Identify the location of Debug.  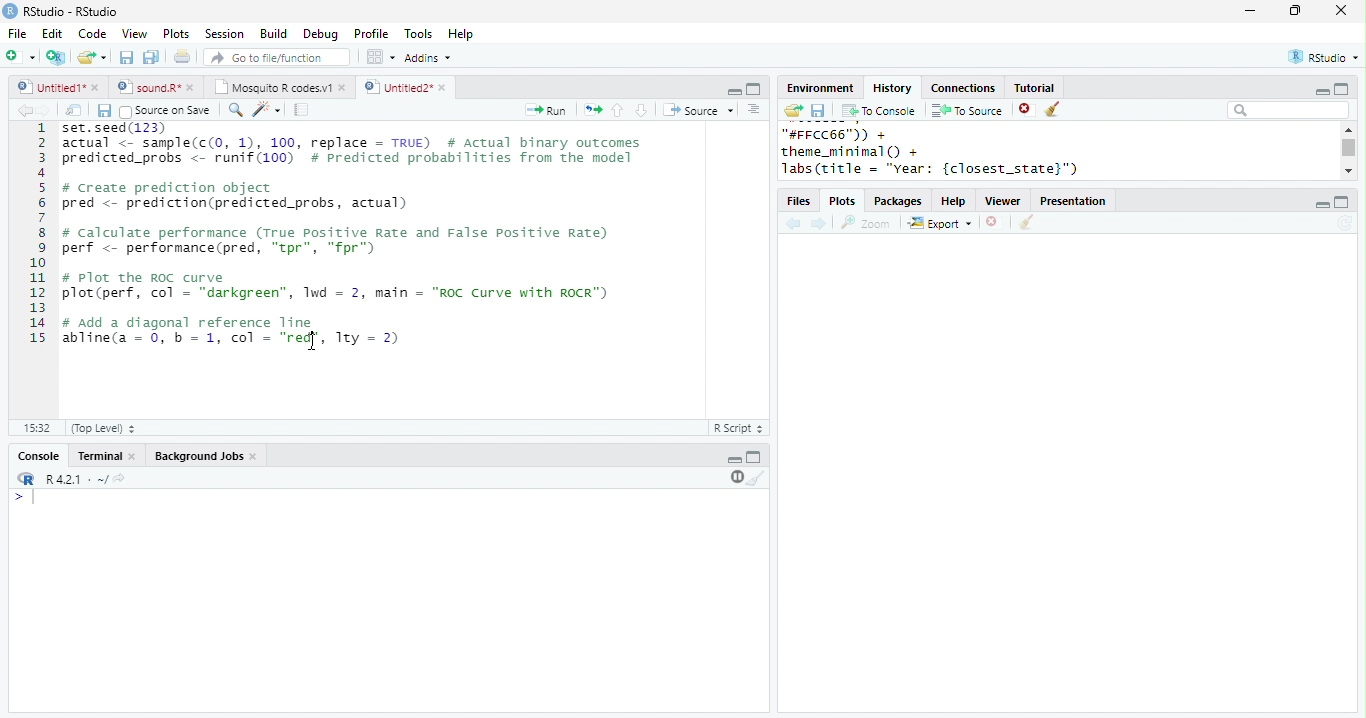
(323, 35).